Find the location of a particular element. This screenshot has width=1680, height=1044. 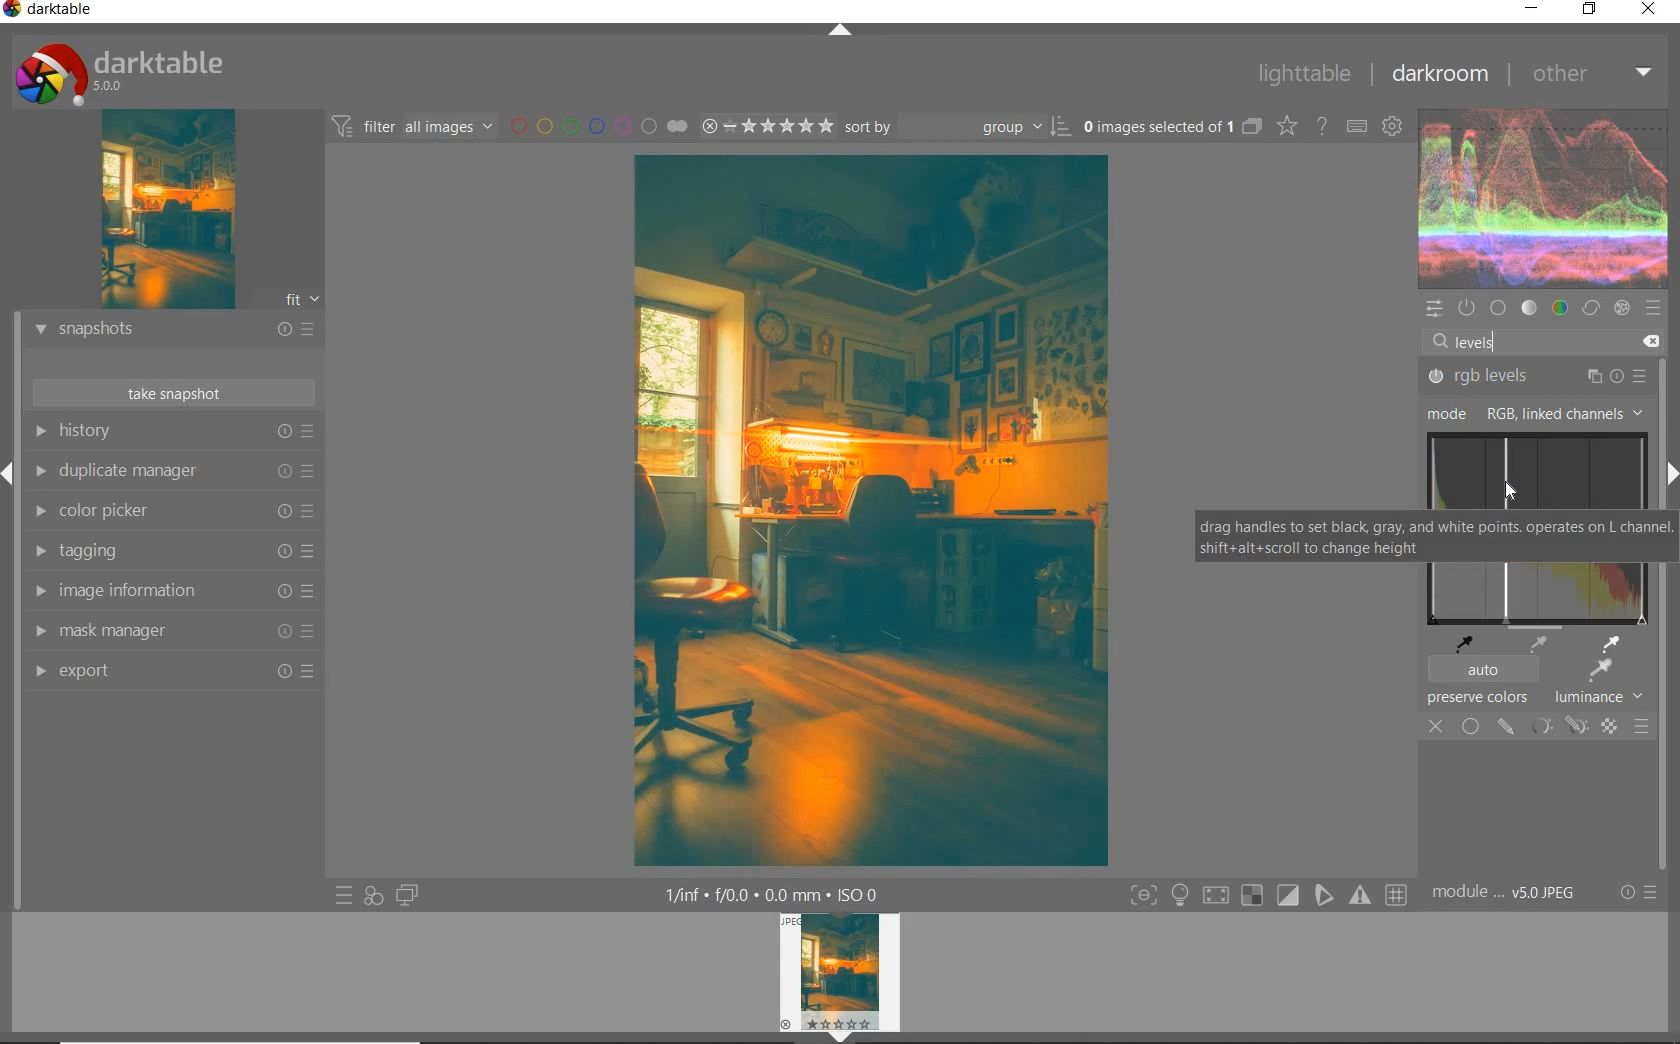

apply auto levels based on region is located at coordinates (1598, 671).